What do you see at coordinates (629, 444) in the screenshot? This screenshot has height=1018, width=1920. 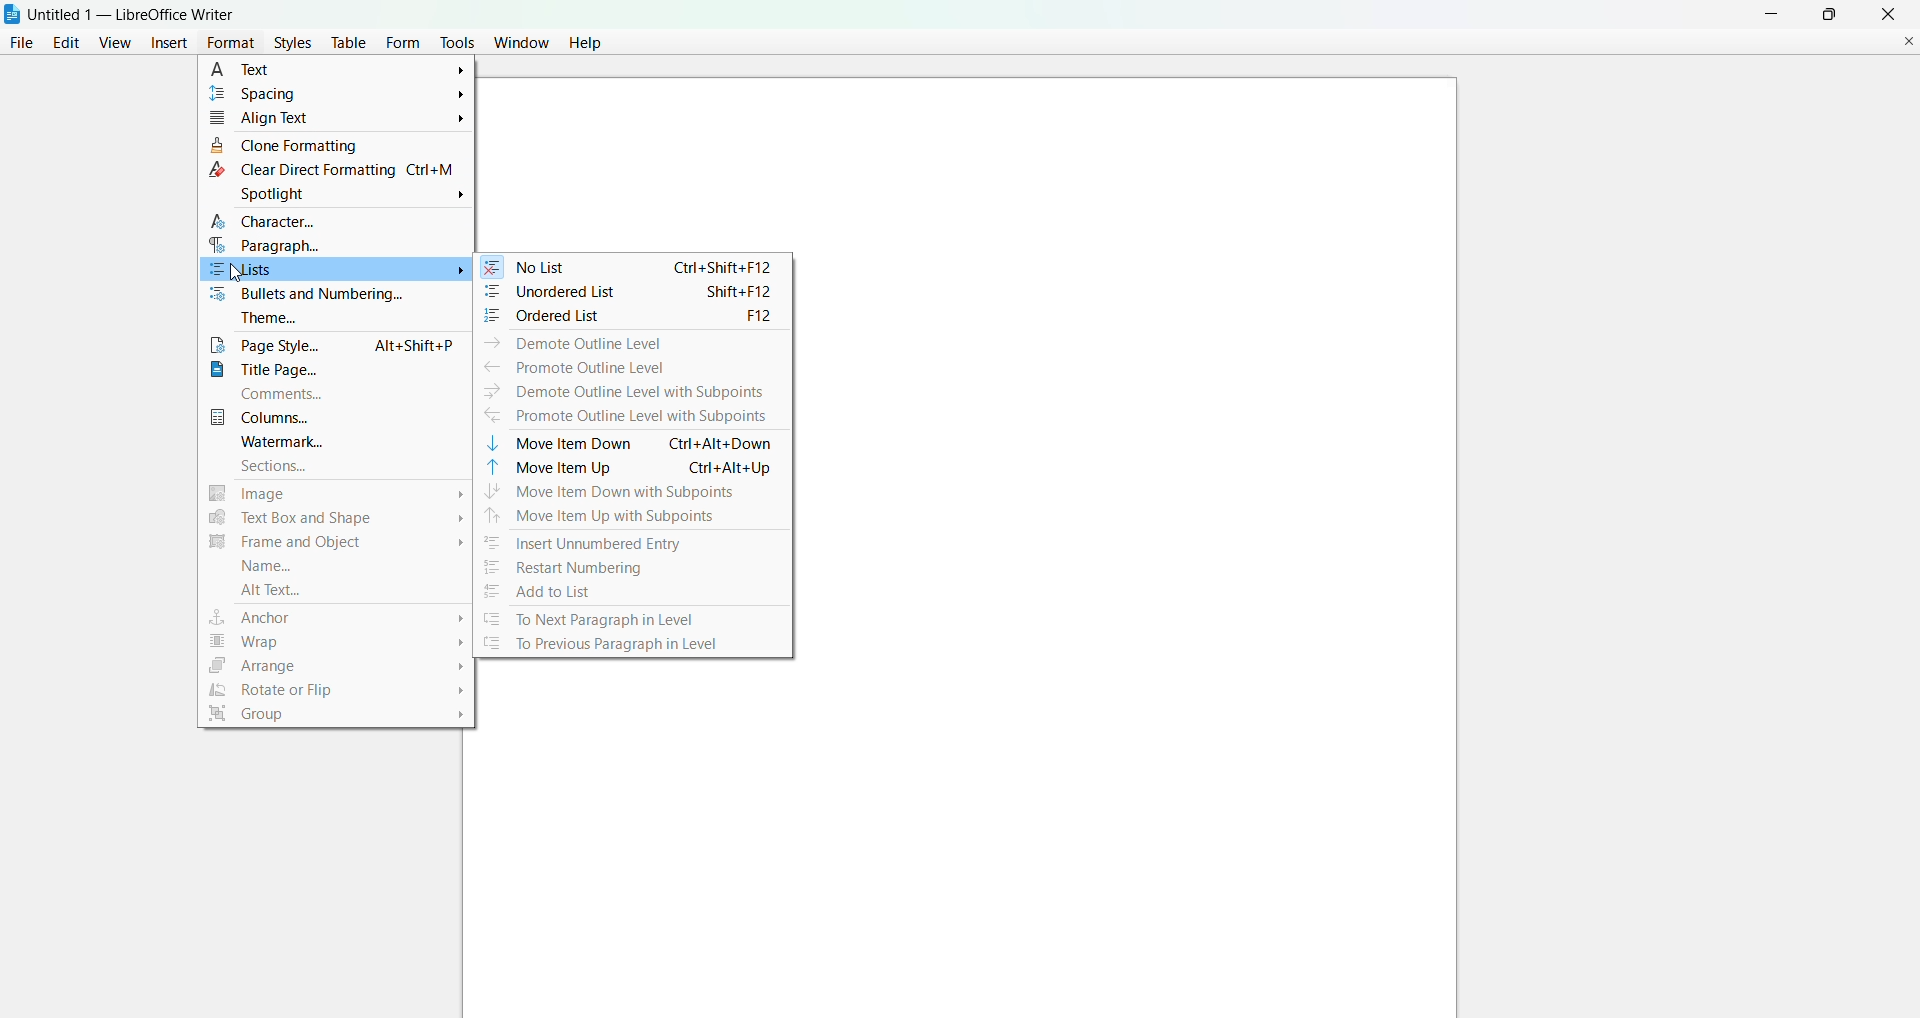 I see `move item down Ctrl+Alt+Down` at bounding box center [629, 444].